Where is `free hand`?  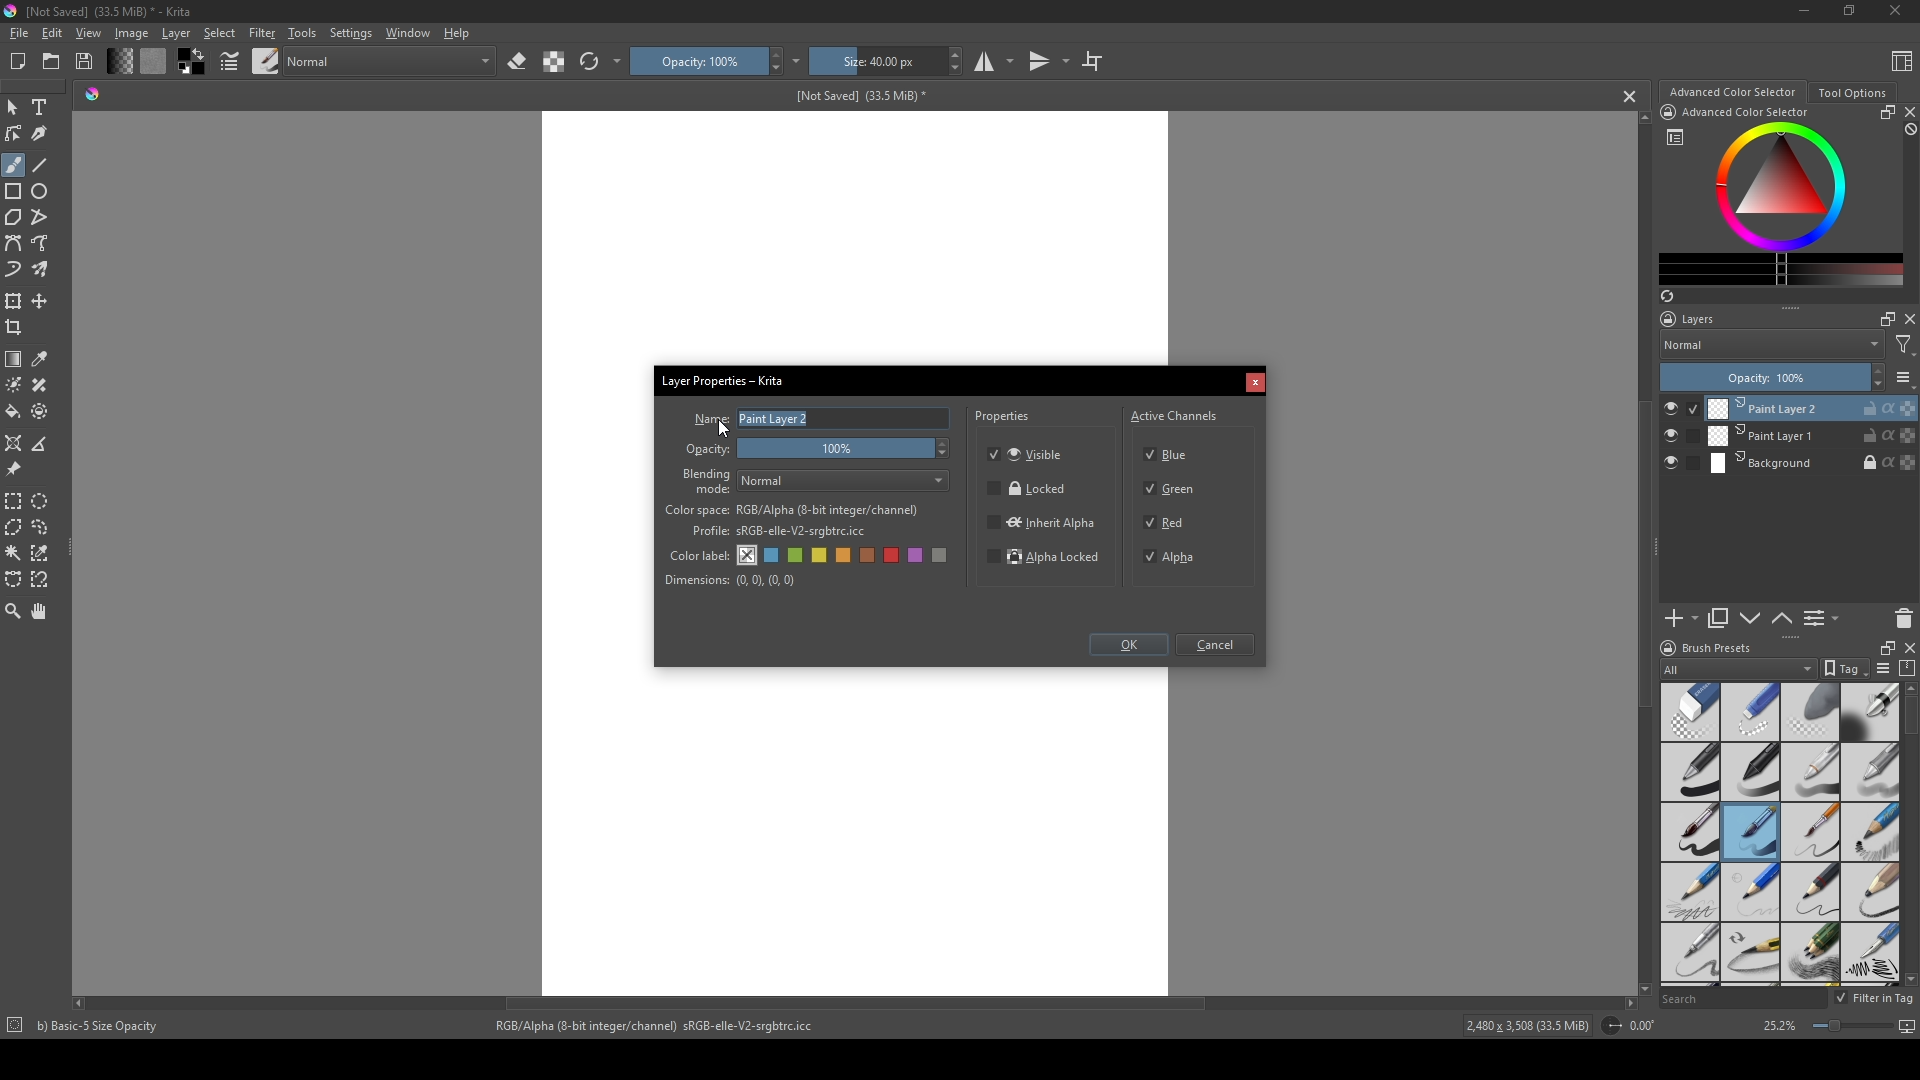
free hand is located at coordinates (42, 244).